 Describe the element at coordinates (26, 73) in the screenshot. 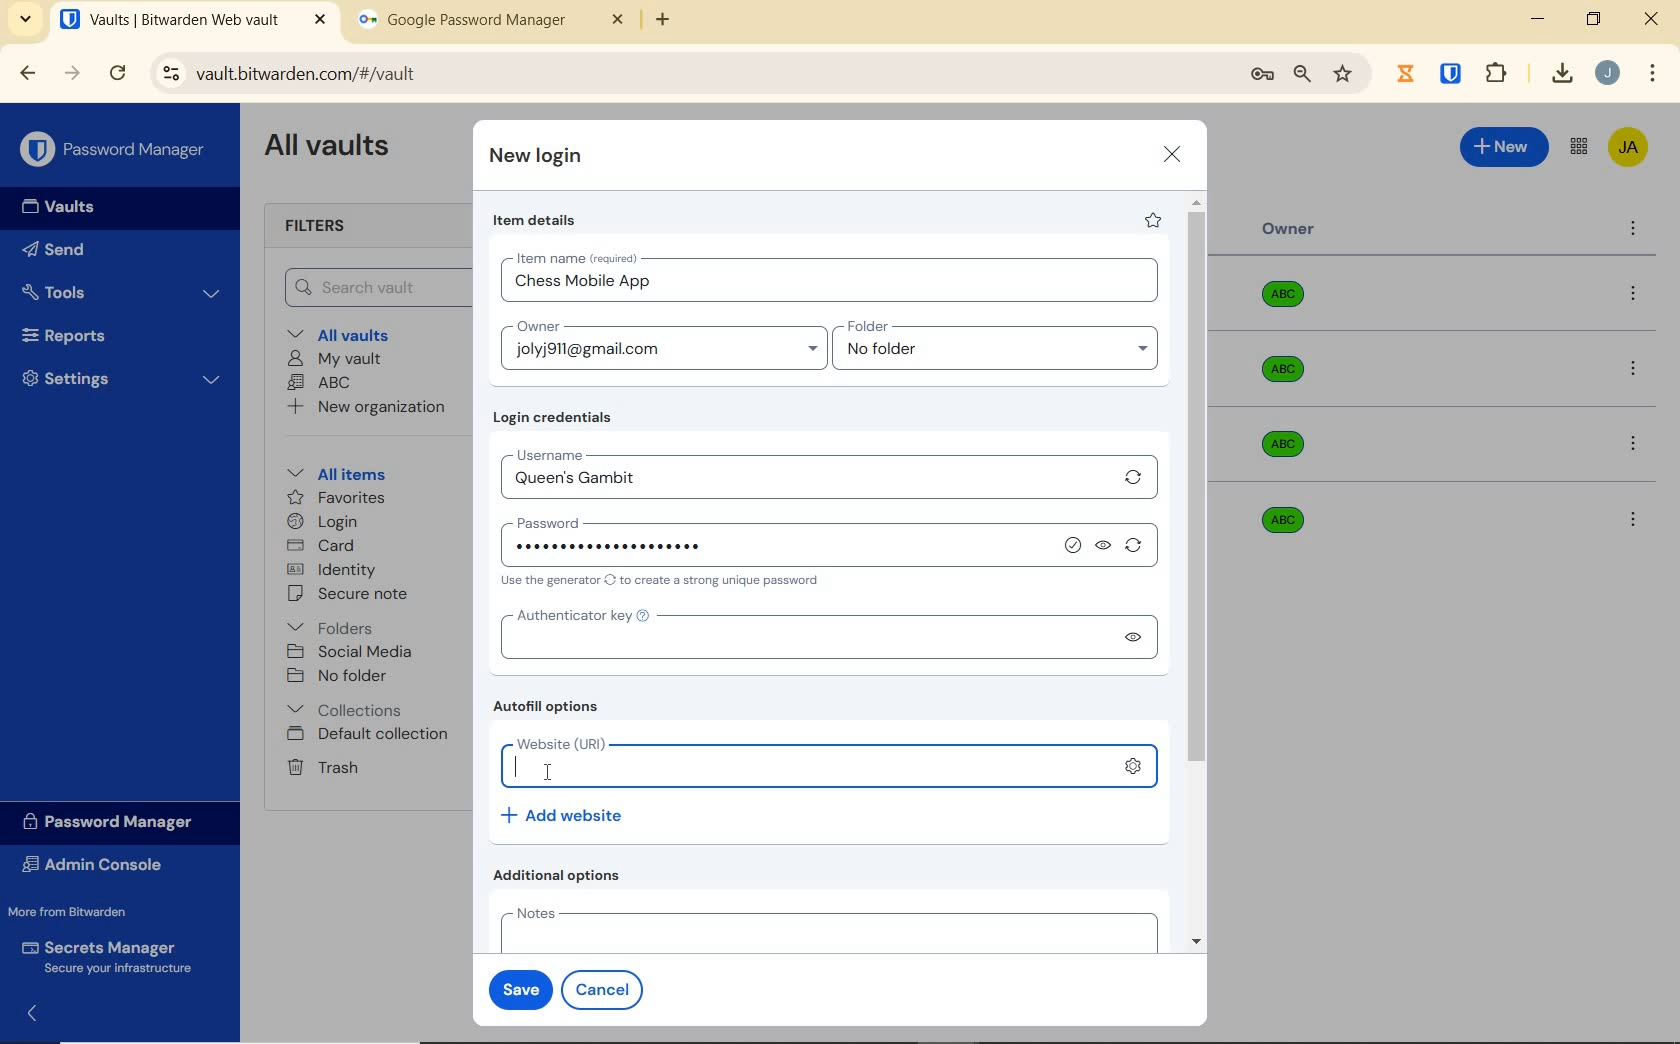

I see `backward` at that location.